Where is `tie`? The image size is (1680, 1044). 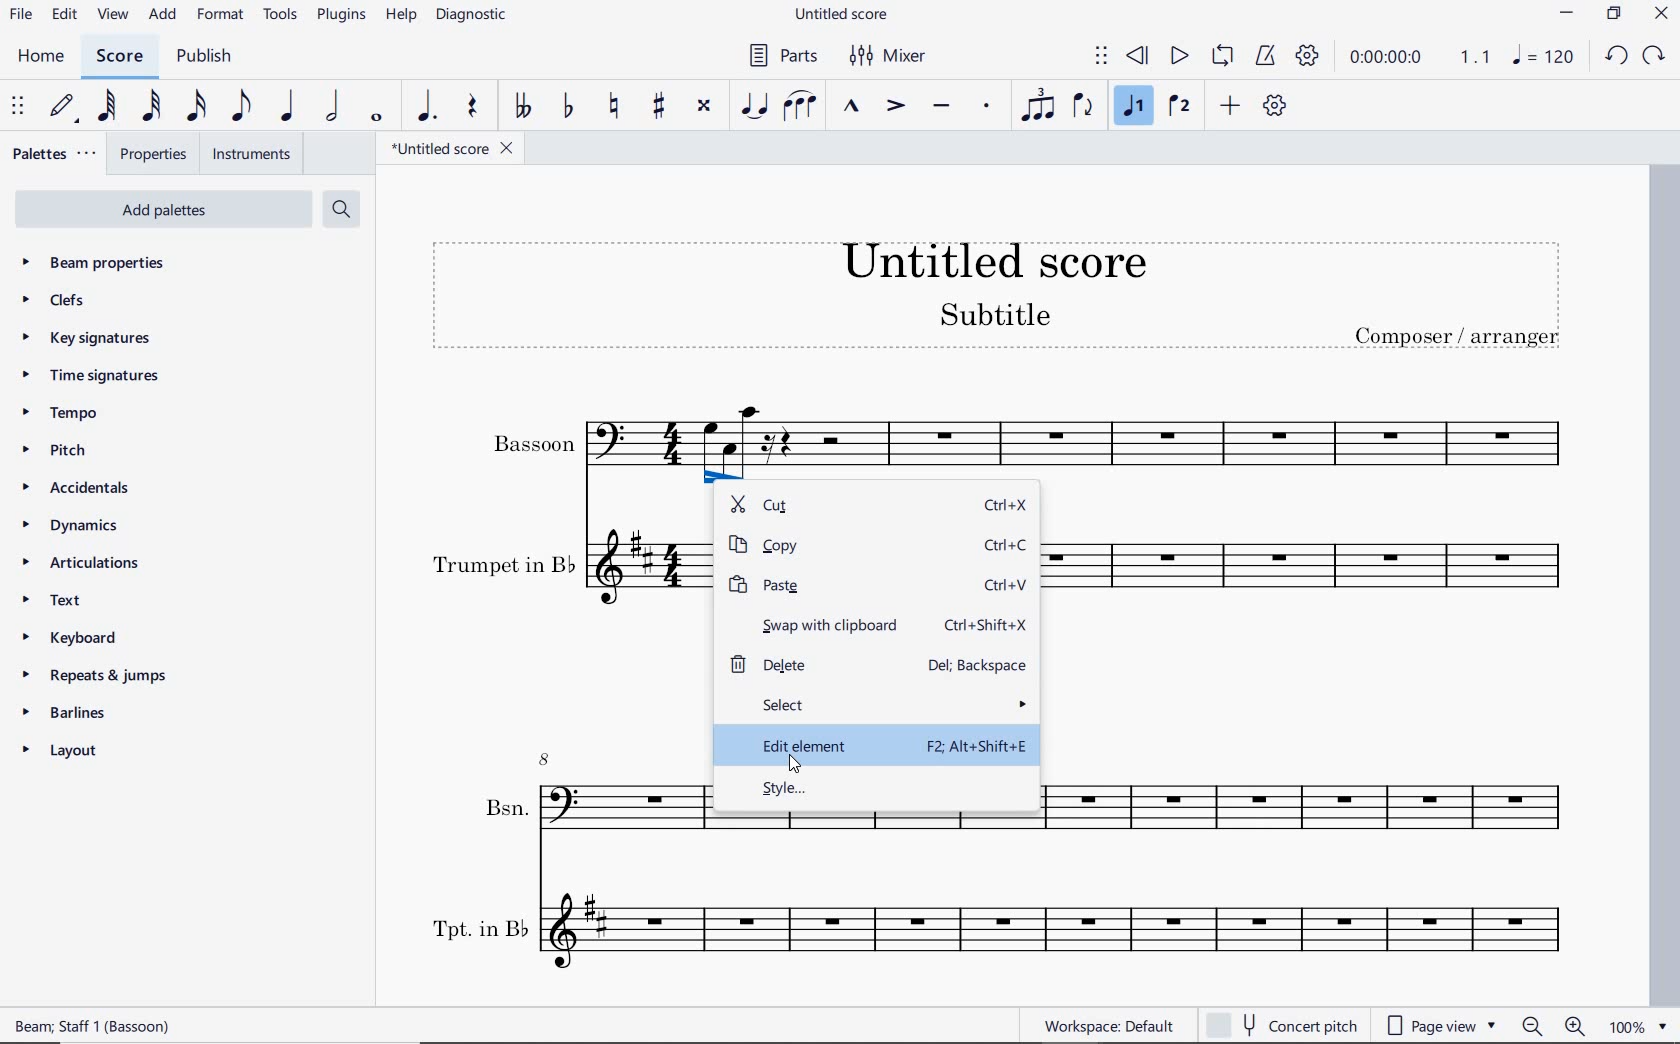
tie is located at coordinates (755, 107).